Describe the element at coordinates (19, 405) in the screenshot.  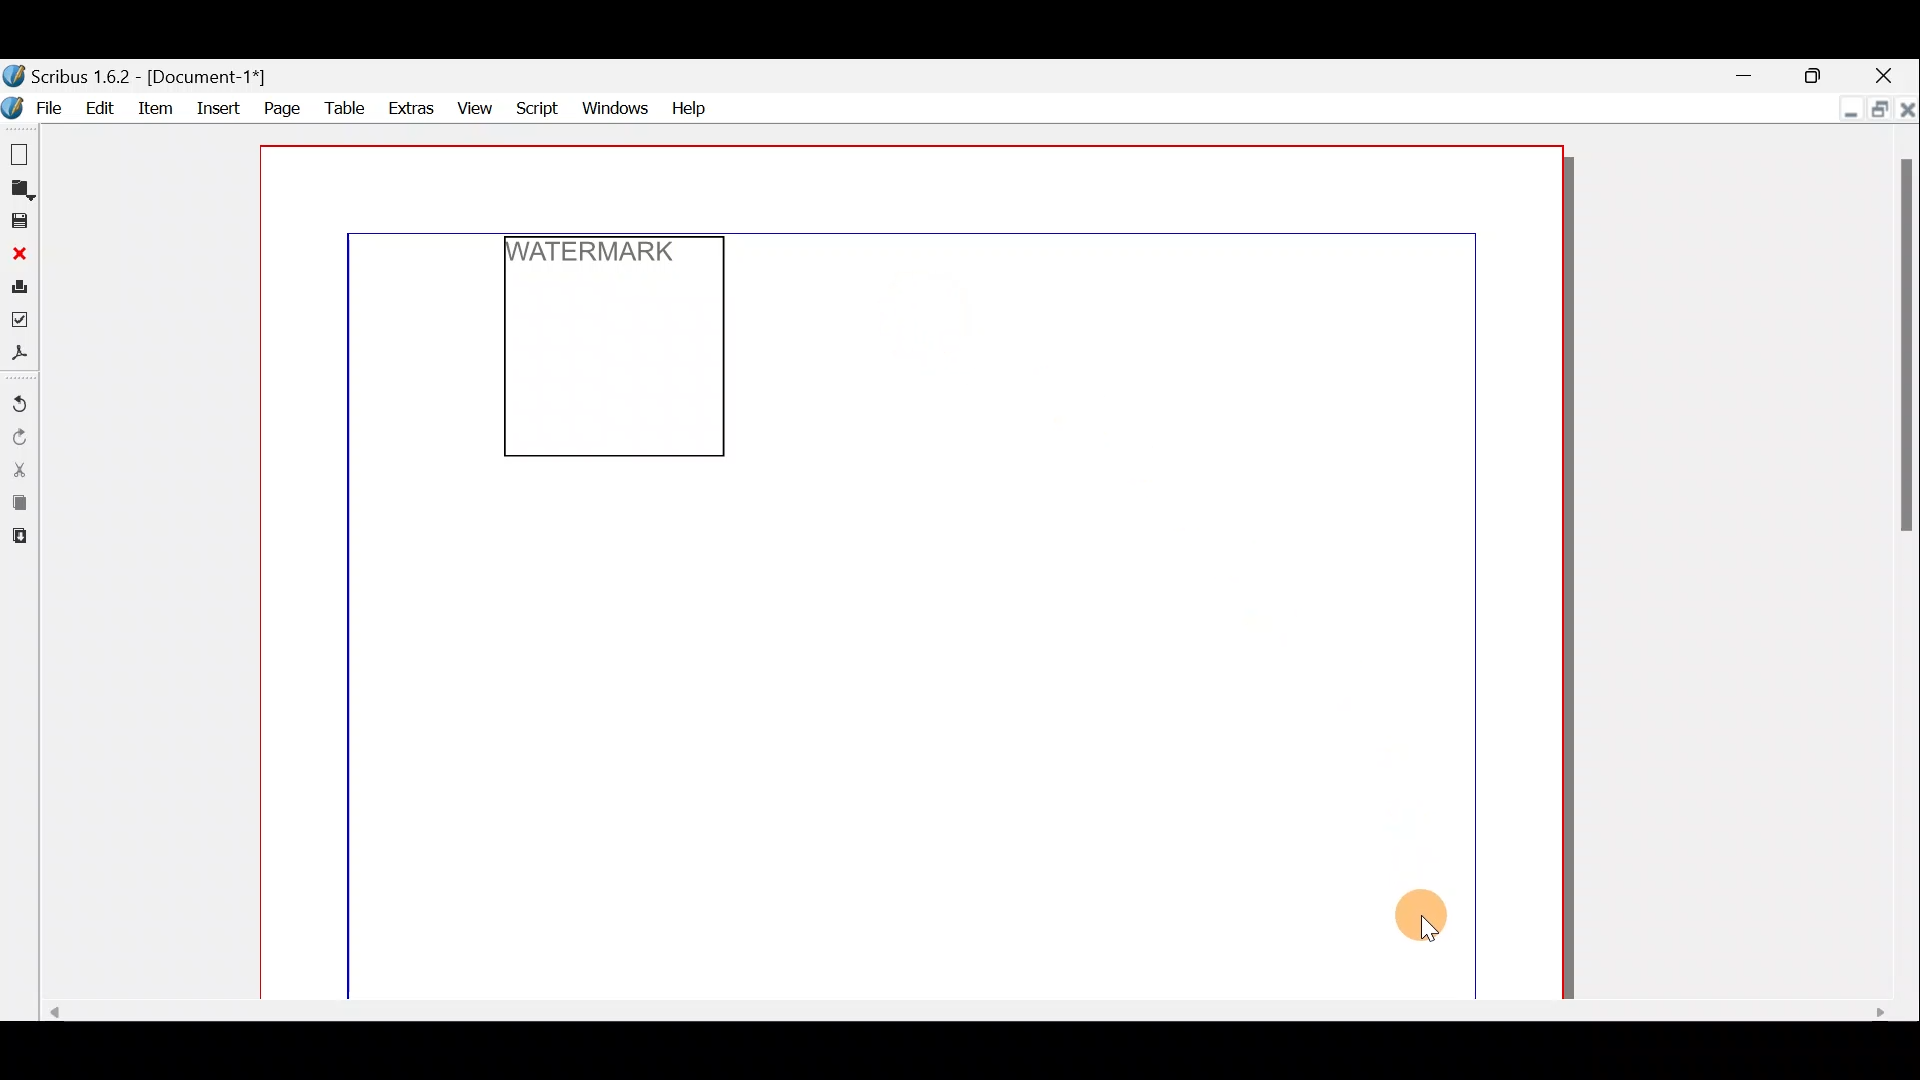
I see `Undo` at that location.